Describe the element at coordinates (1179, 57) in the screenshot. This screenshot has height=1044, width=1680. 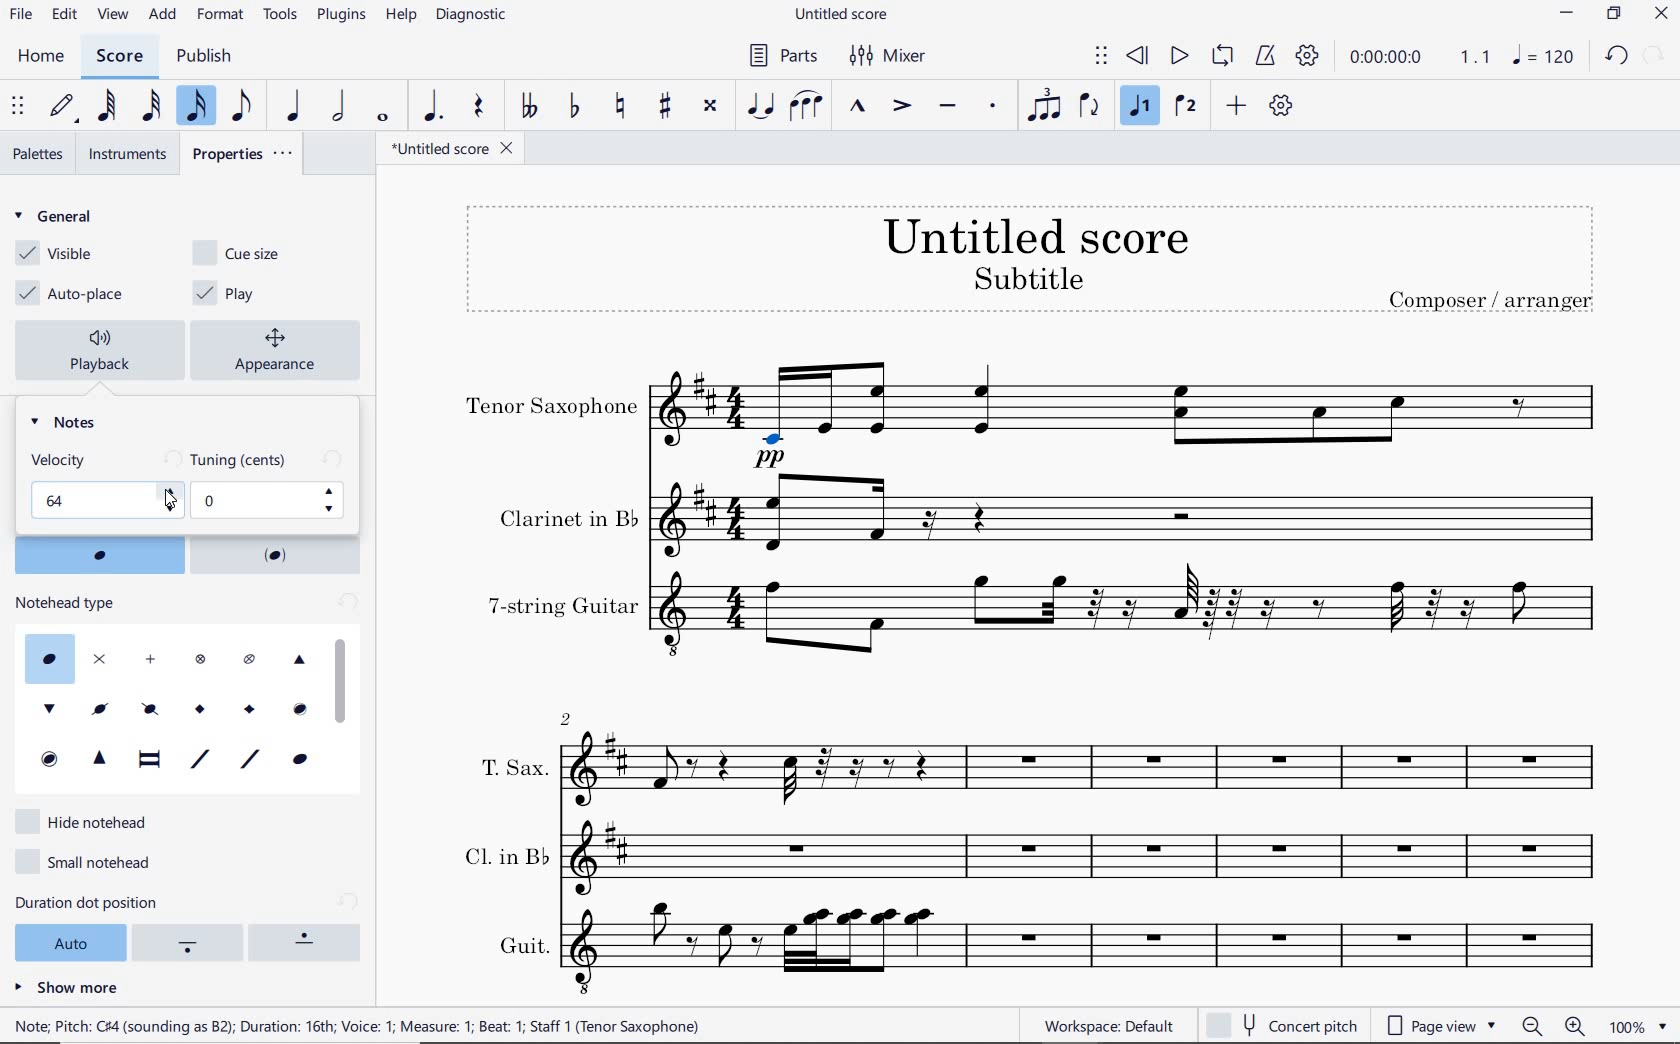
I see `PLAY` at that location.